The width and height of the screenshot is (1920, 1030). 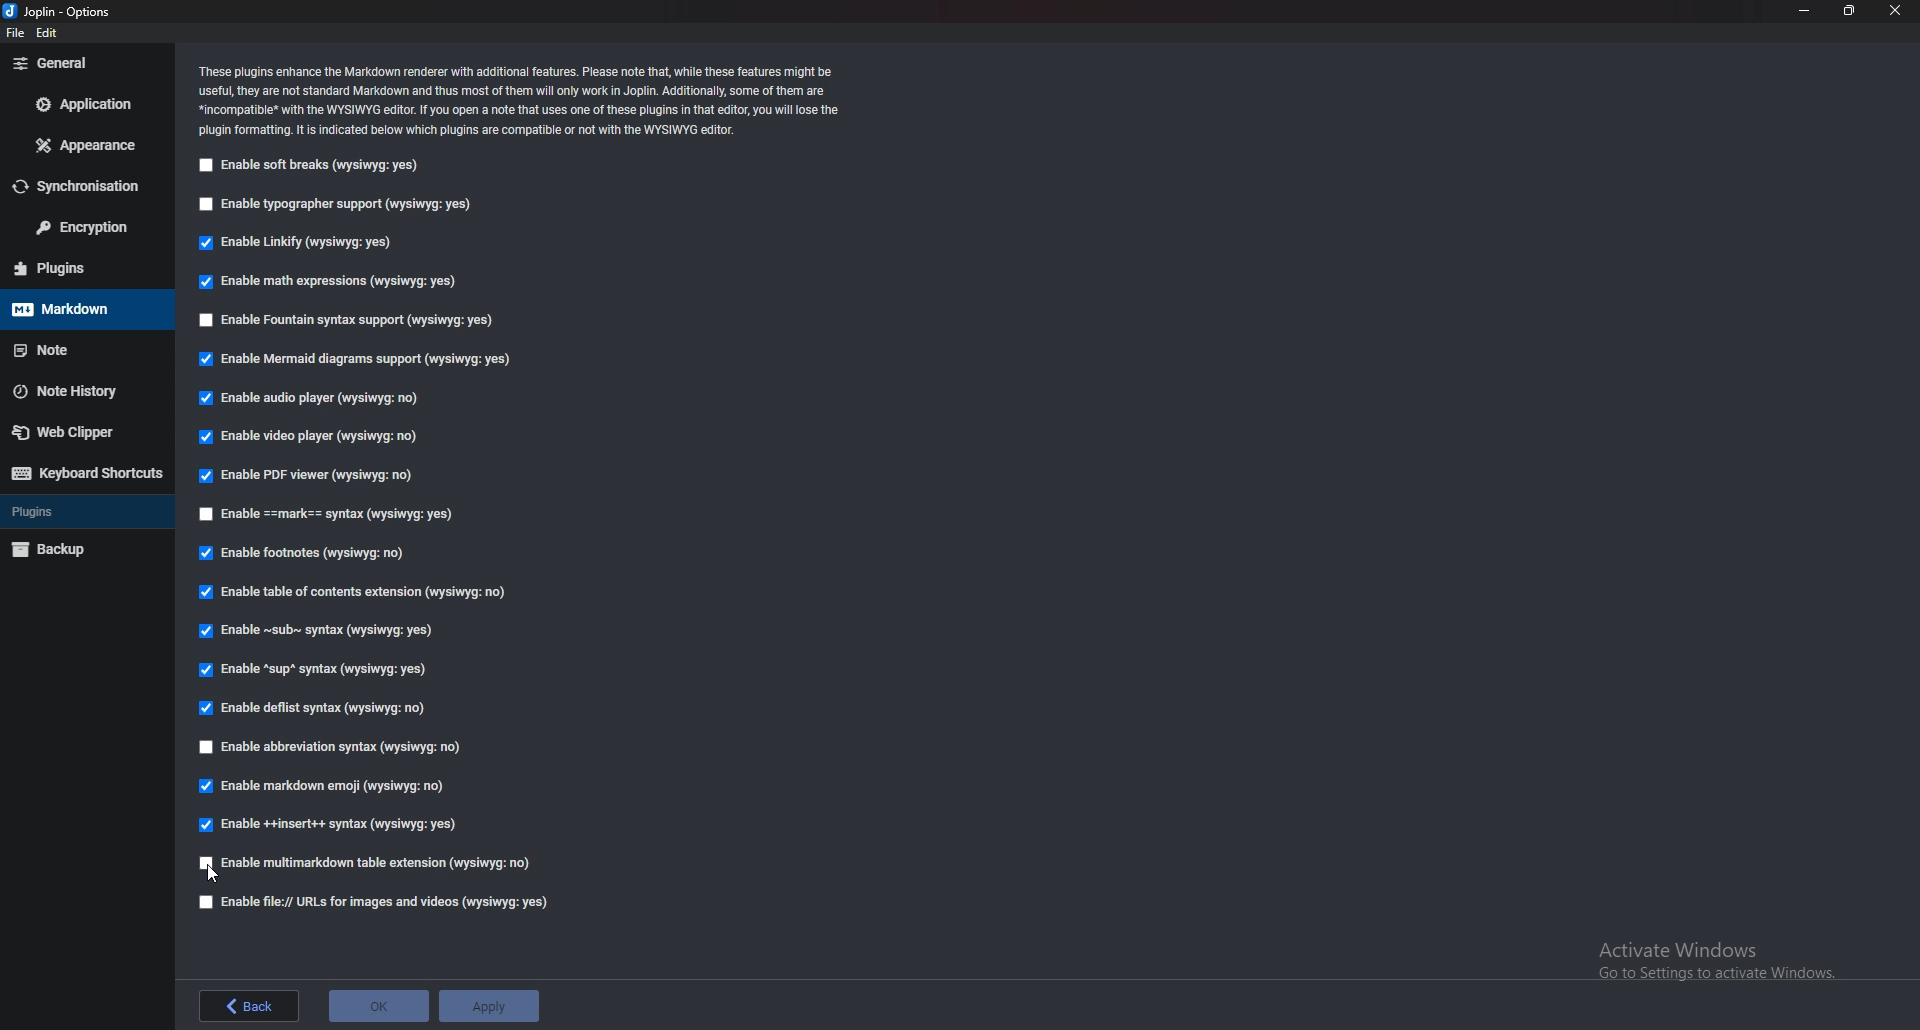 What do you see at coordinates (84, 62) in the screenshot?
I see `General` at bounding box center [84, 62].